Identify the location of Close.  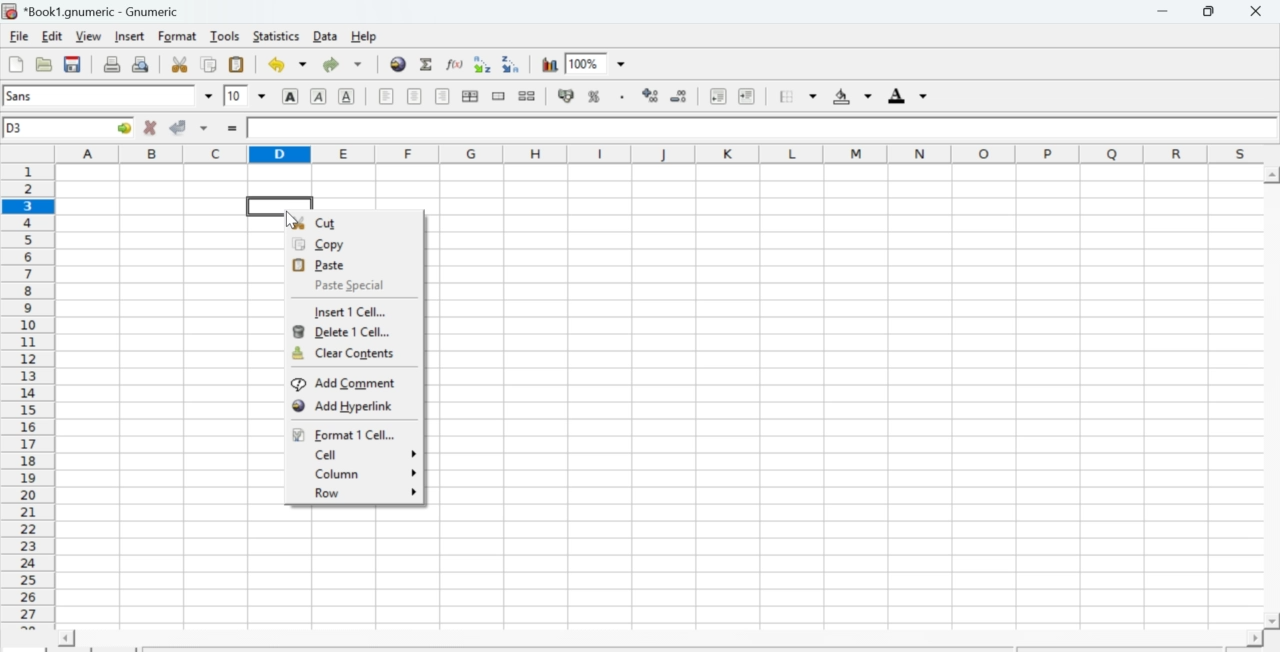
(1257, 12).